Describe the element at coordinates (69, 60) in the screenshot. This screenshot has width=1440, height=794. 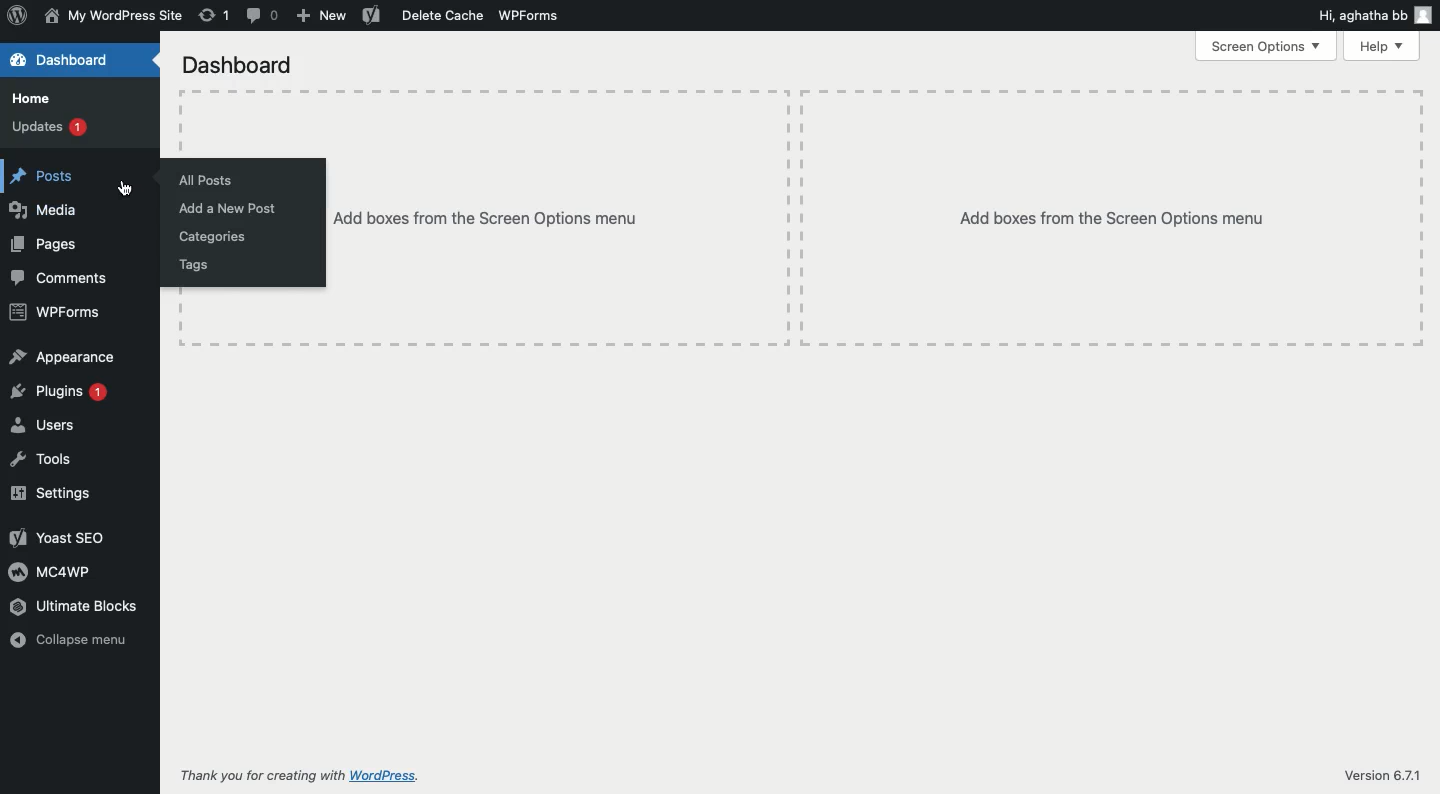
I see `Dashboard` at that location.